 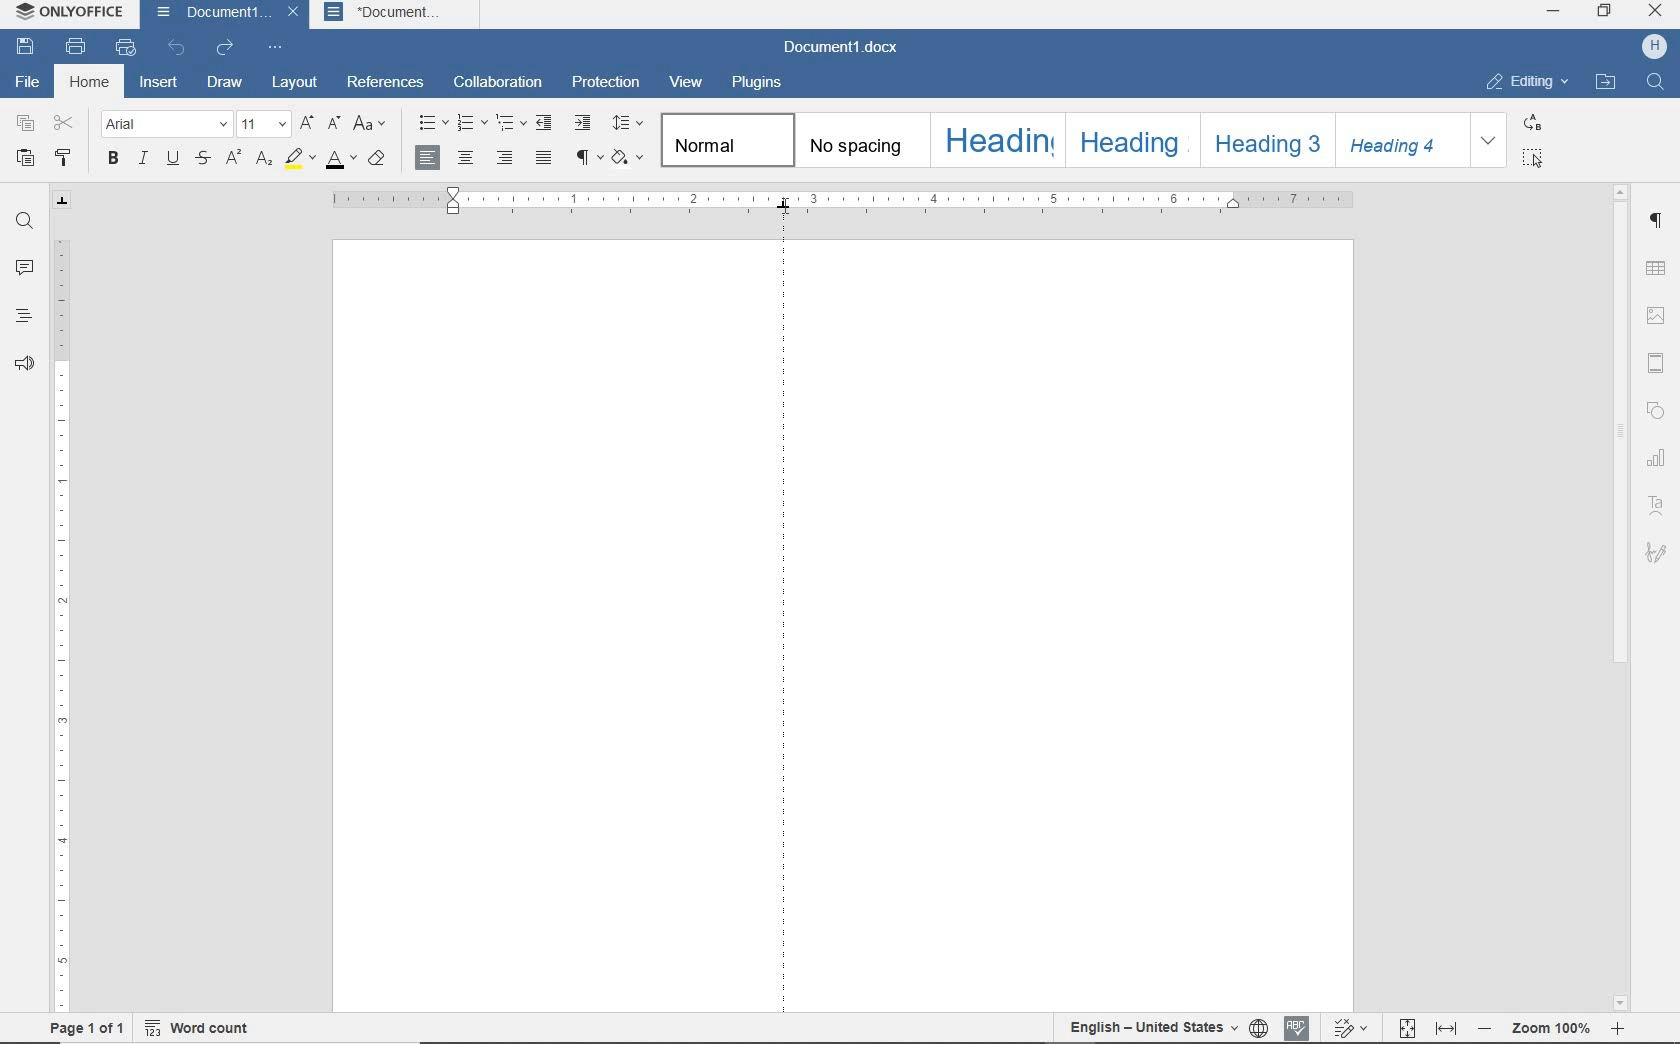 What do you see at coordinates (26, 123) in the screenshot?
I see `COPY` at bounding box center [26, 123].